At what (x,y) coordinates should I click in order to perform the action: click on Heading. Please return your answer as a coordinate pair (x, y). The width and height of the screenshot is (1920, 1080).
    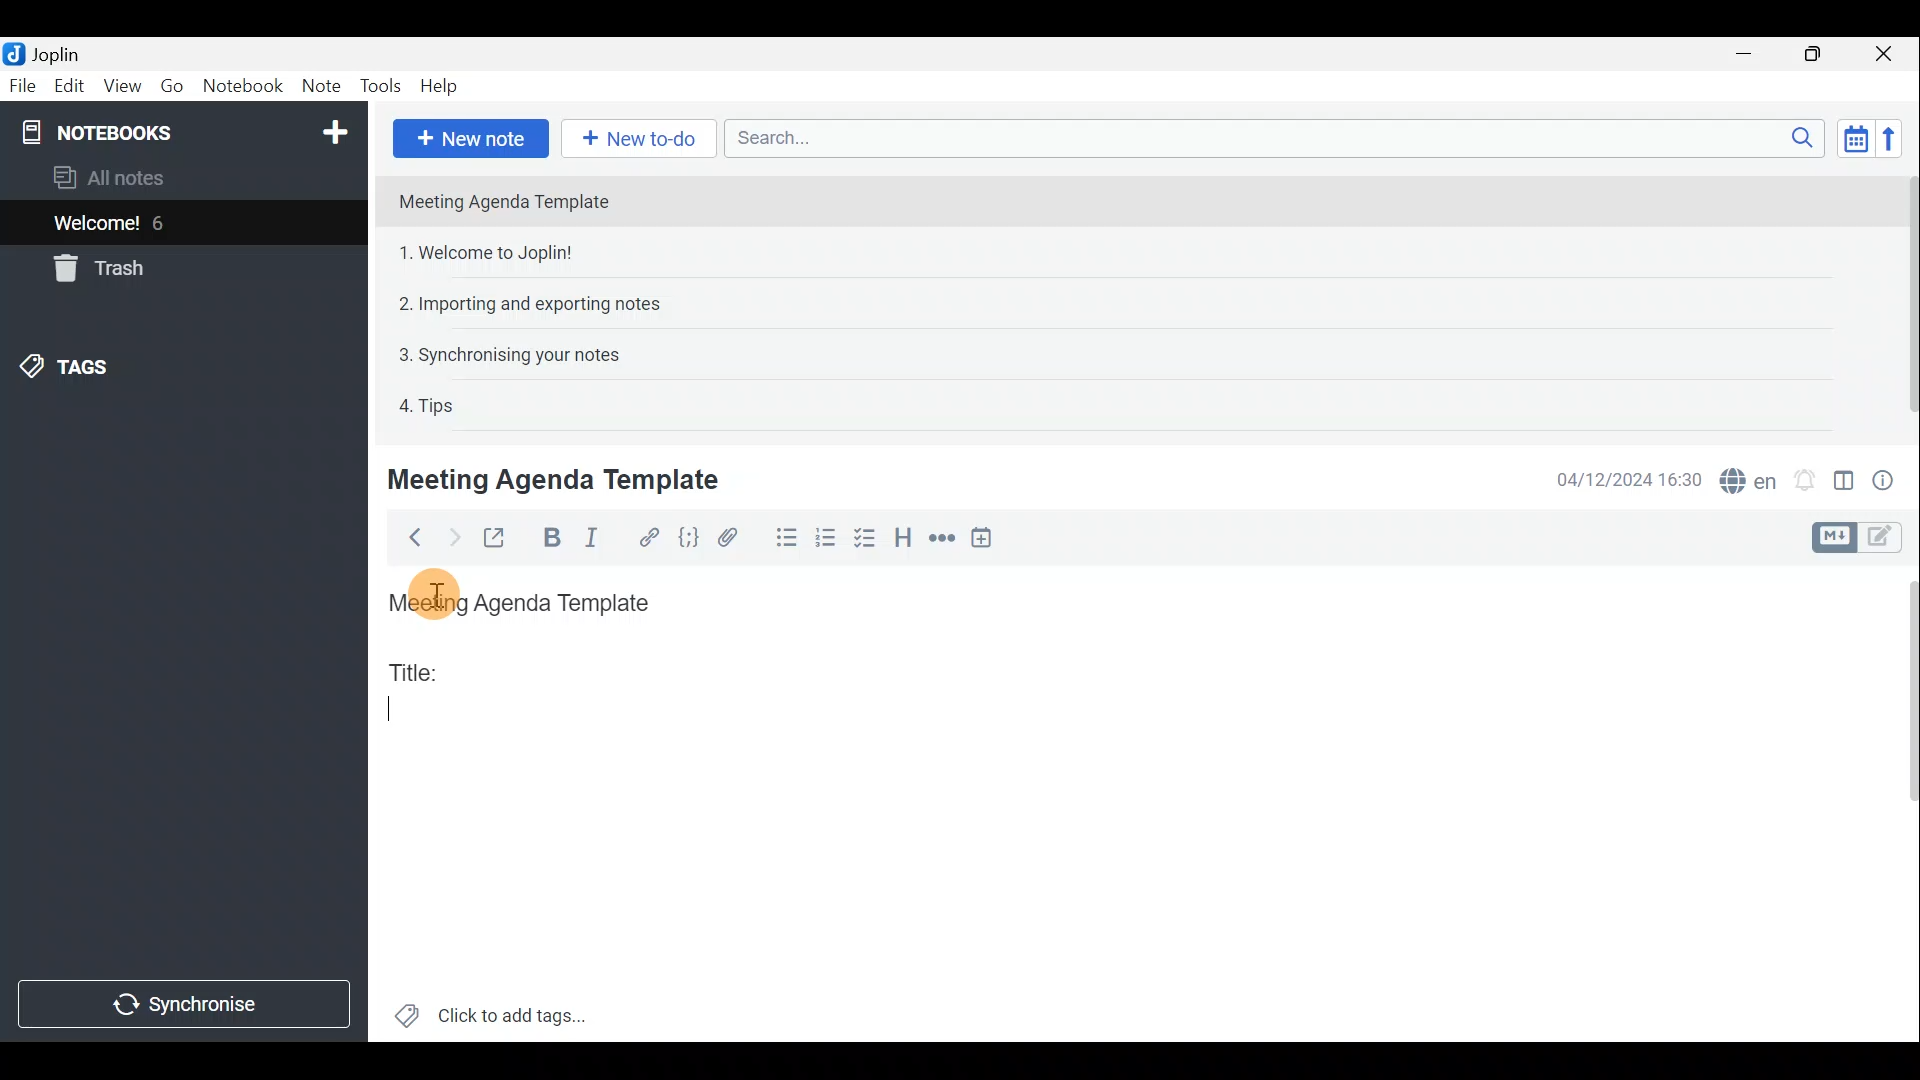
    Looking at the image, I should click on (901, 543).